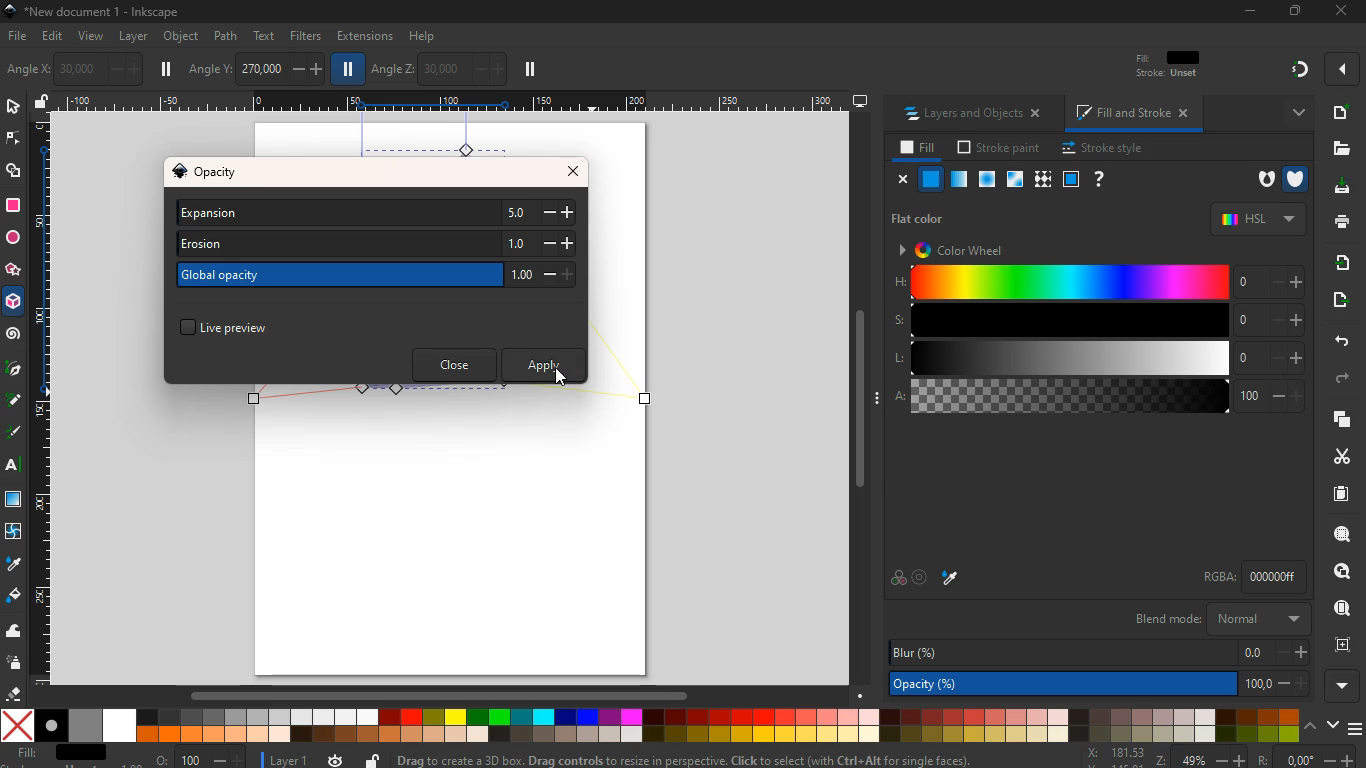 The image size is (1366, 768). Describe the element at coordinates (452, 364) in the screenshot. I see `close` at that location.